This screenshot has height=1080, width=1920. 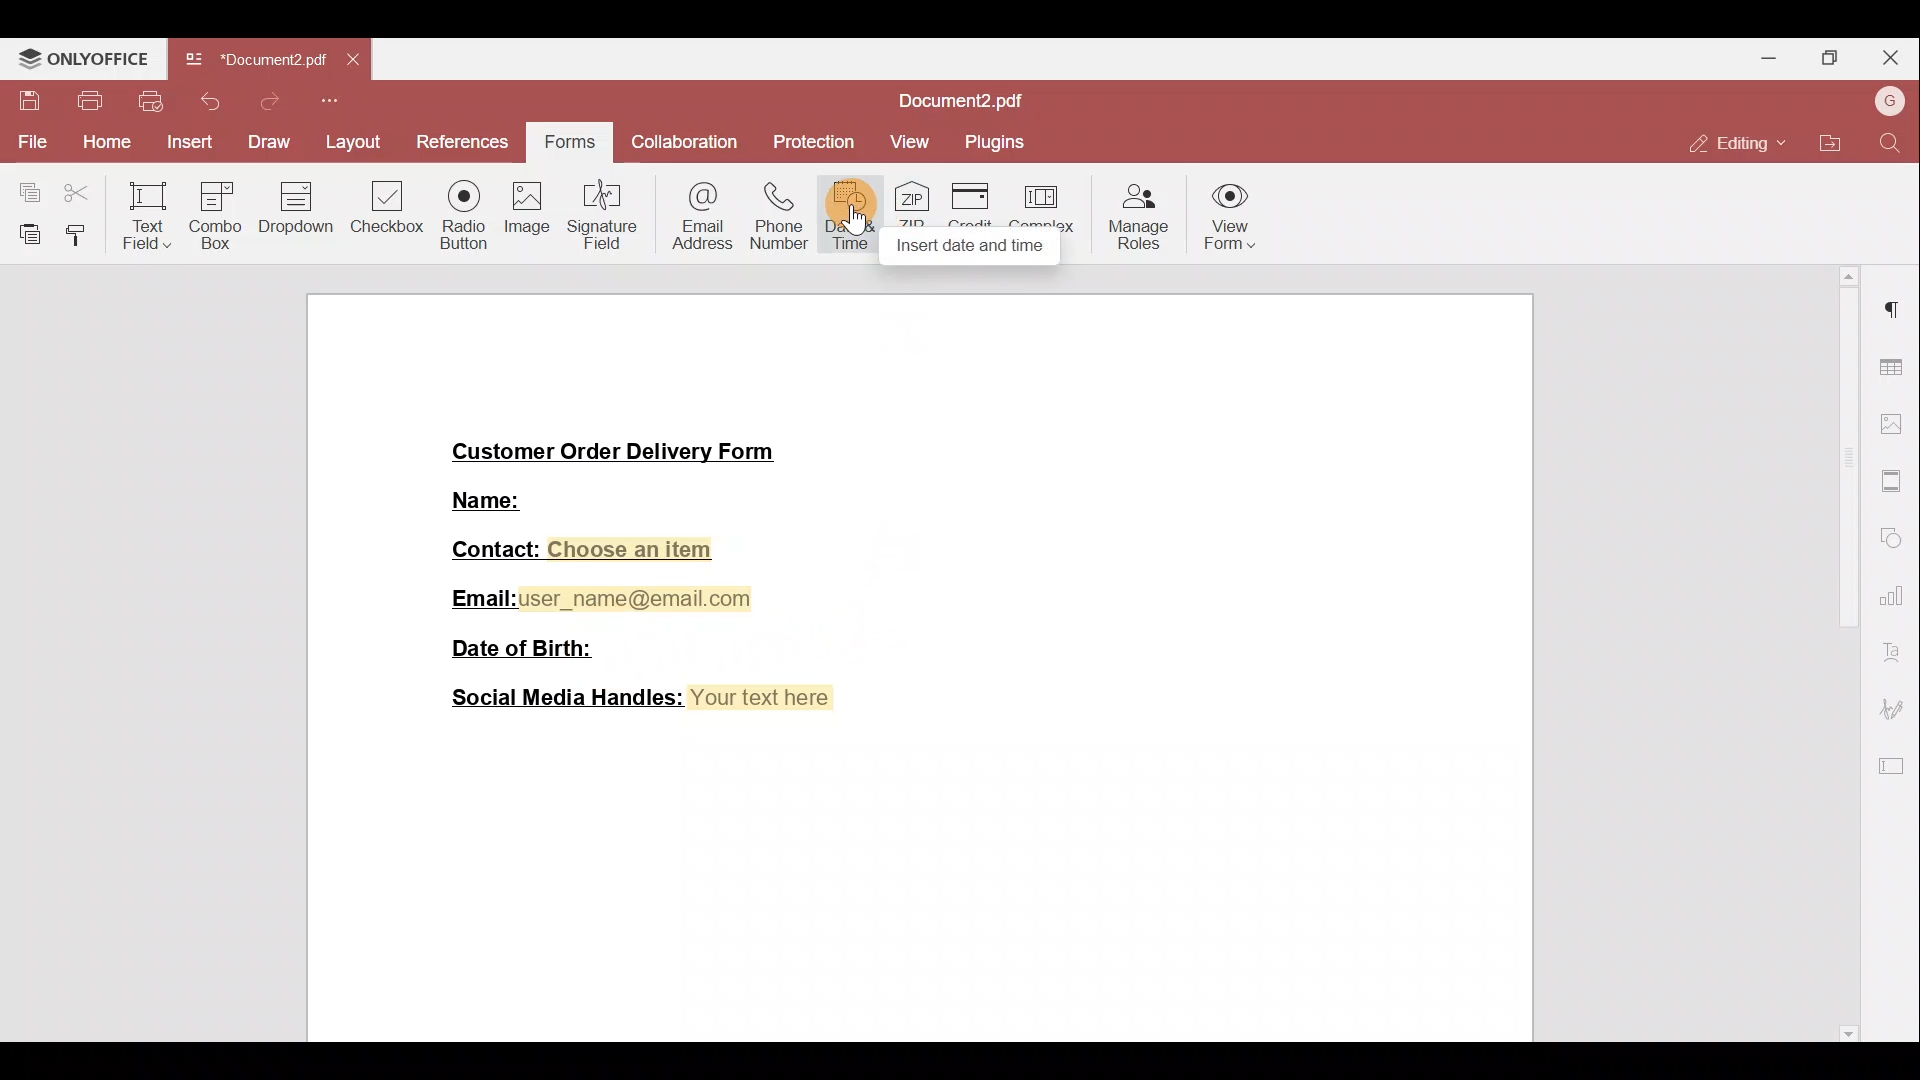 I want to click on Document2.pdf, so click(x=949, y=101).